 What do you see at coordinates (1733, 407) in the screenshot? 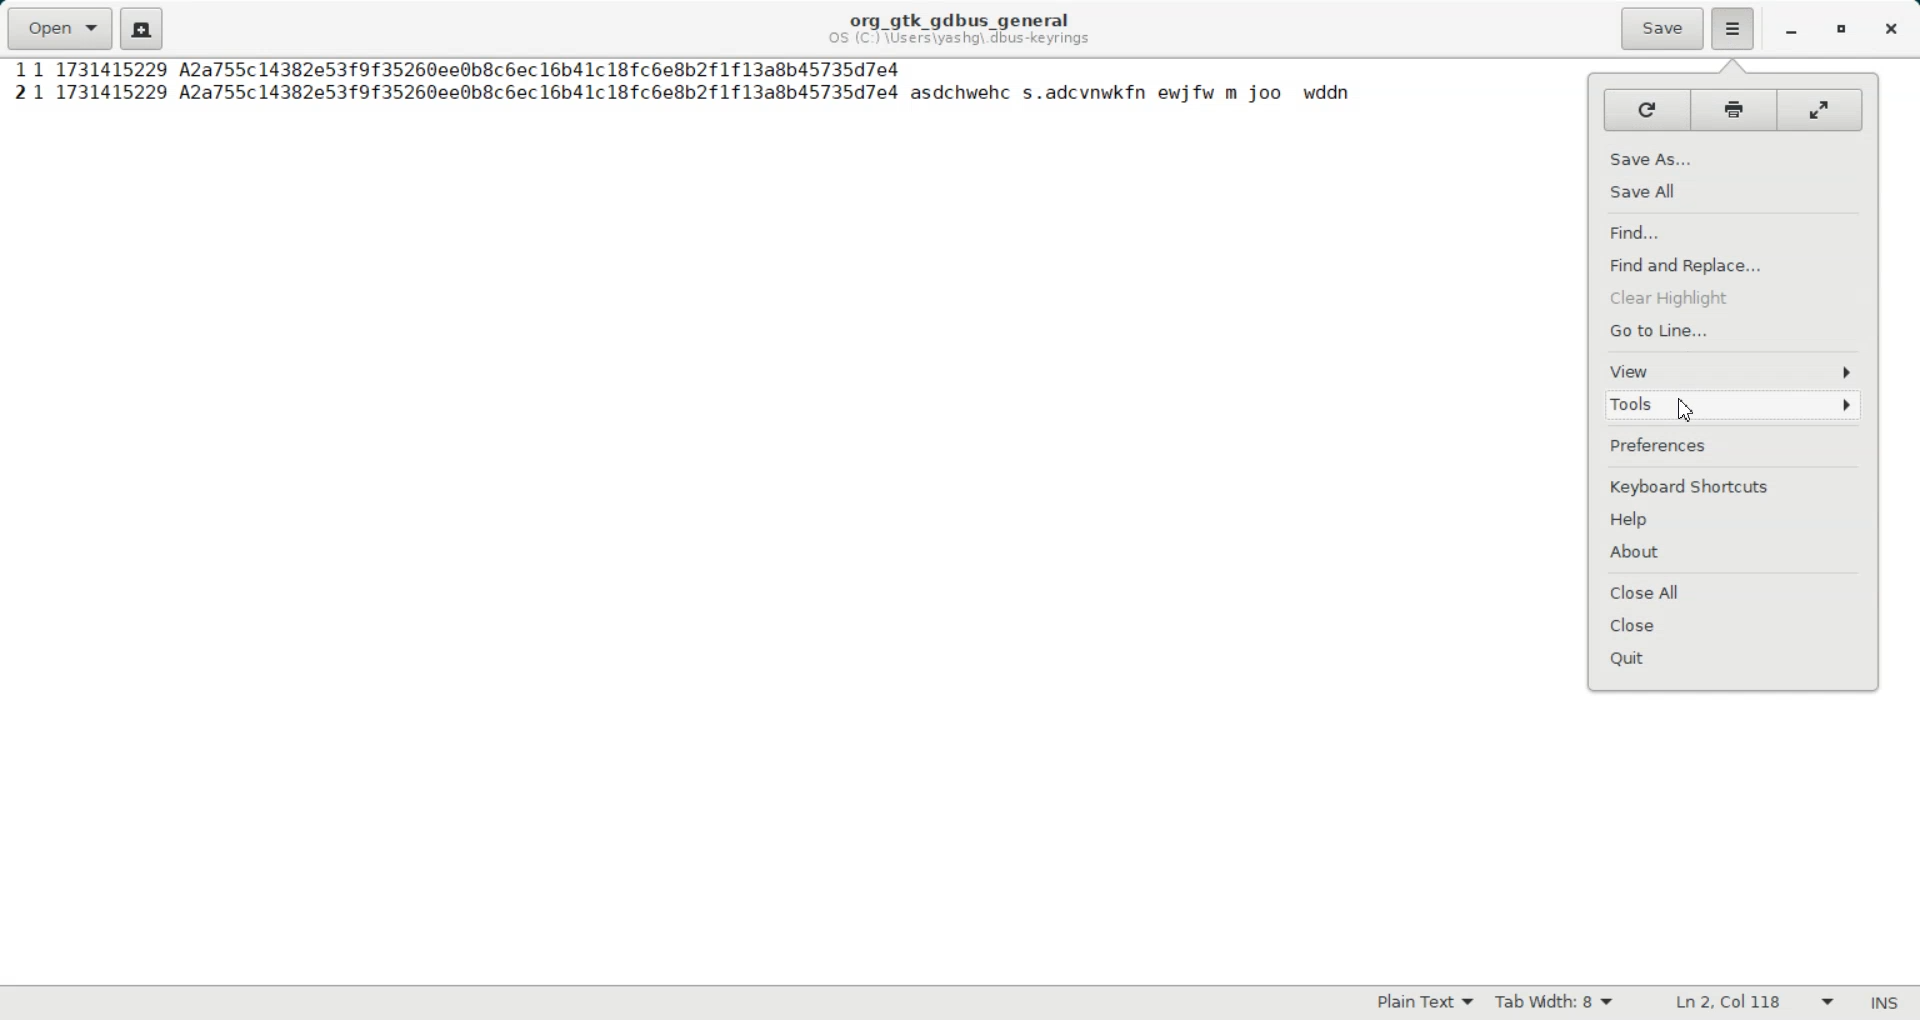
I see `Tools` at bounding box center [1733, 407].